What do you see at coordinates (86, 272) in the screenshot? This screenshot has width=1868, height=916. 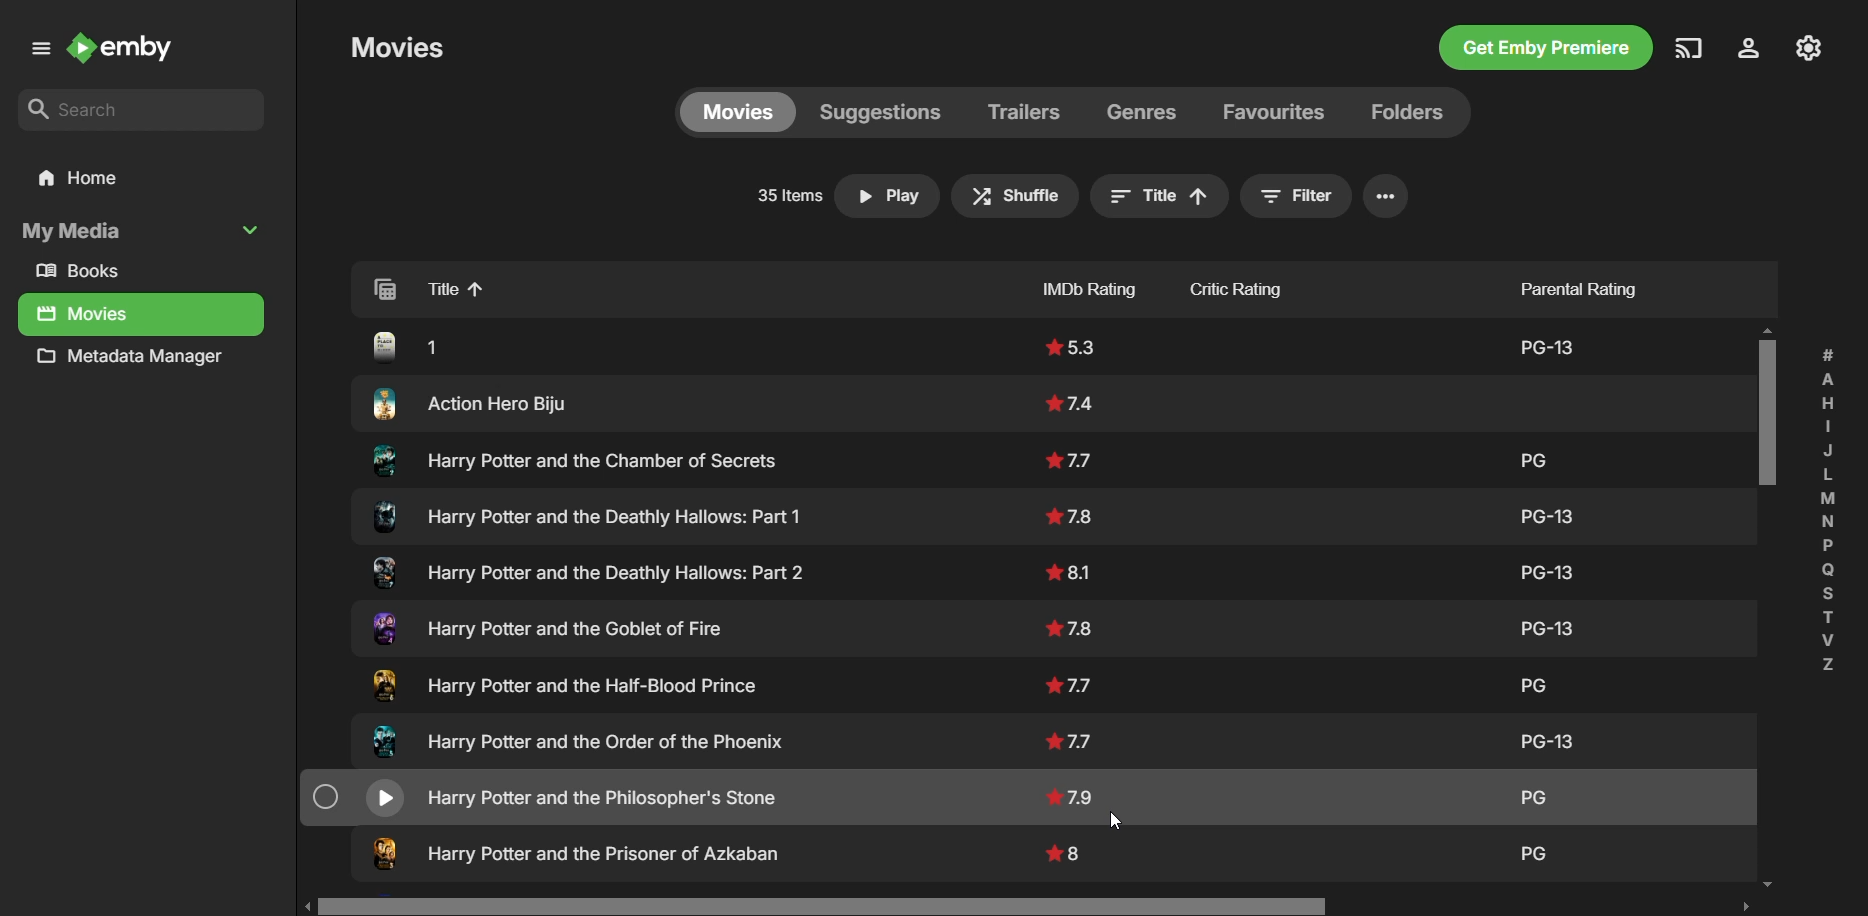 I see `Books` at bounding box center [86, 272].